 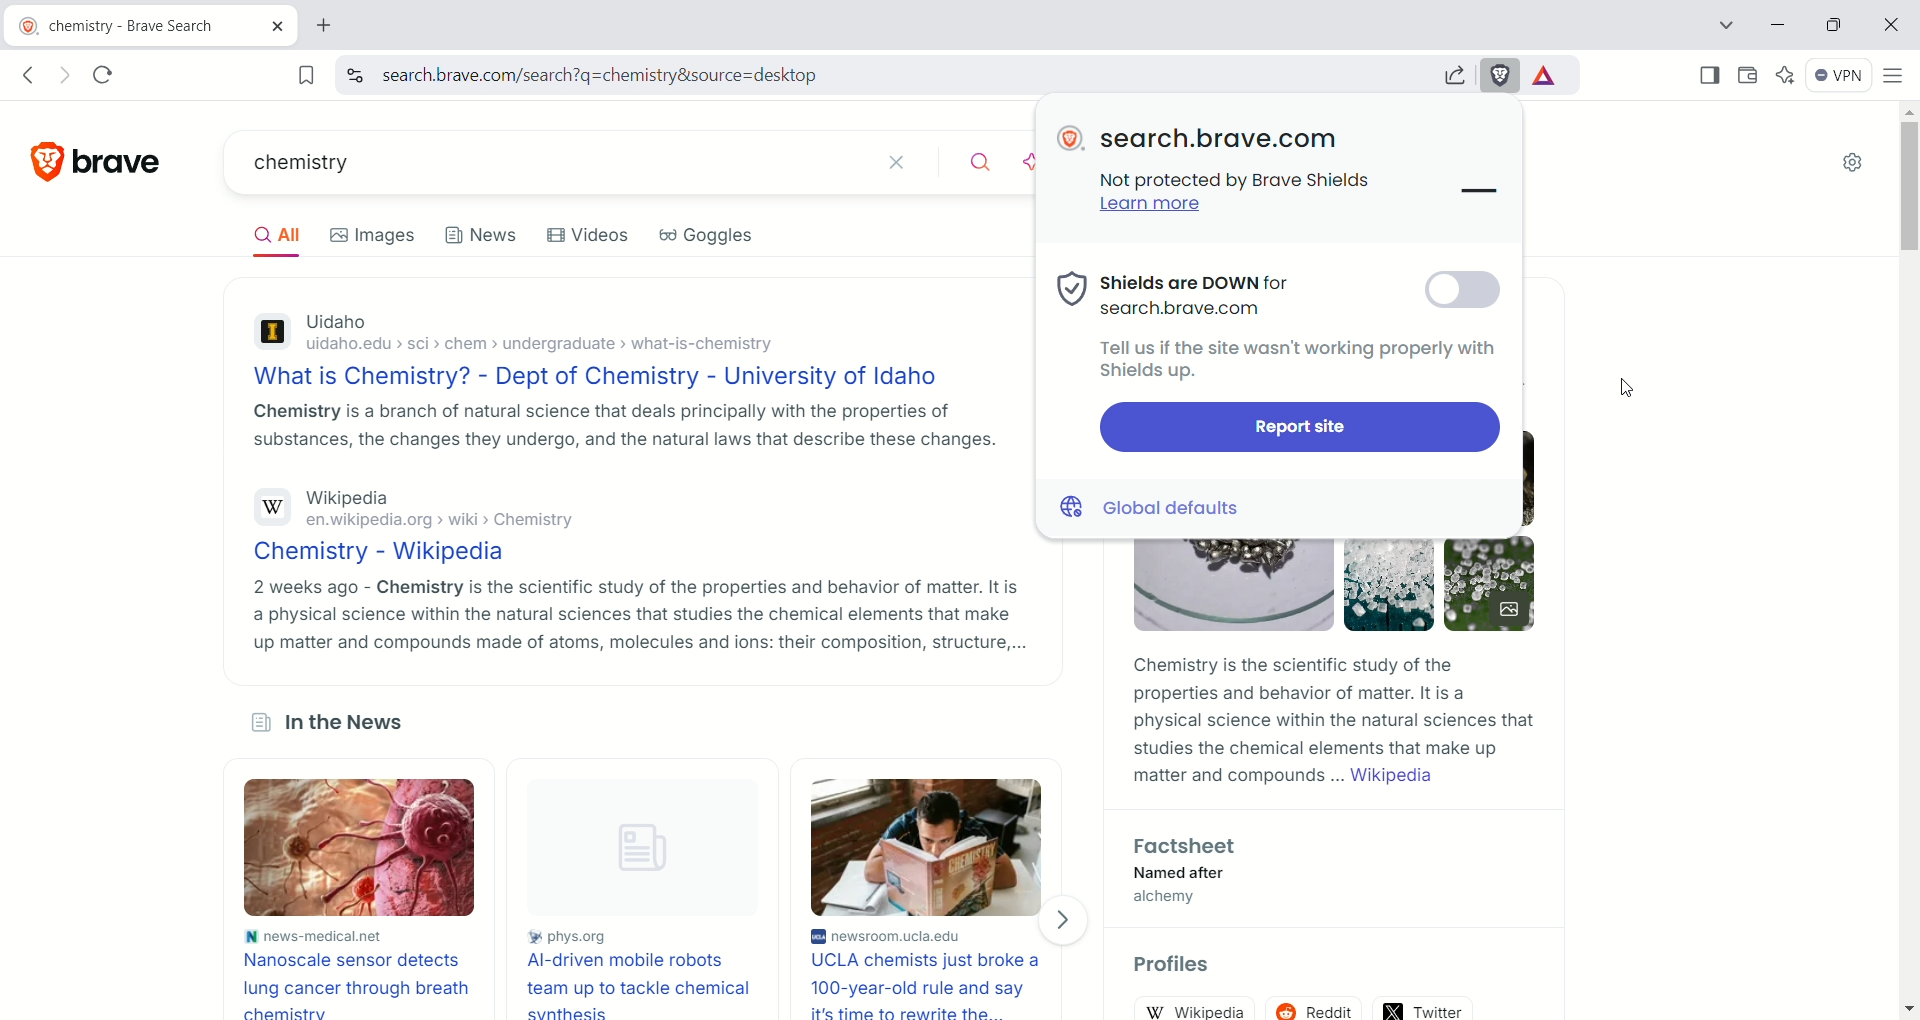 What do you see at coordinates (375, 234) in the screenshot?
I see `images` at bounding box center [375, 234].